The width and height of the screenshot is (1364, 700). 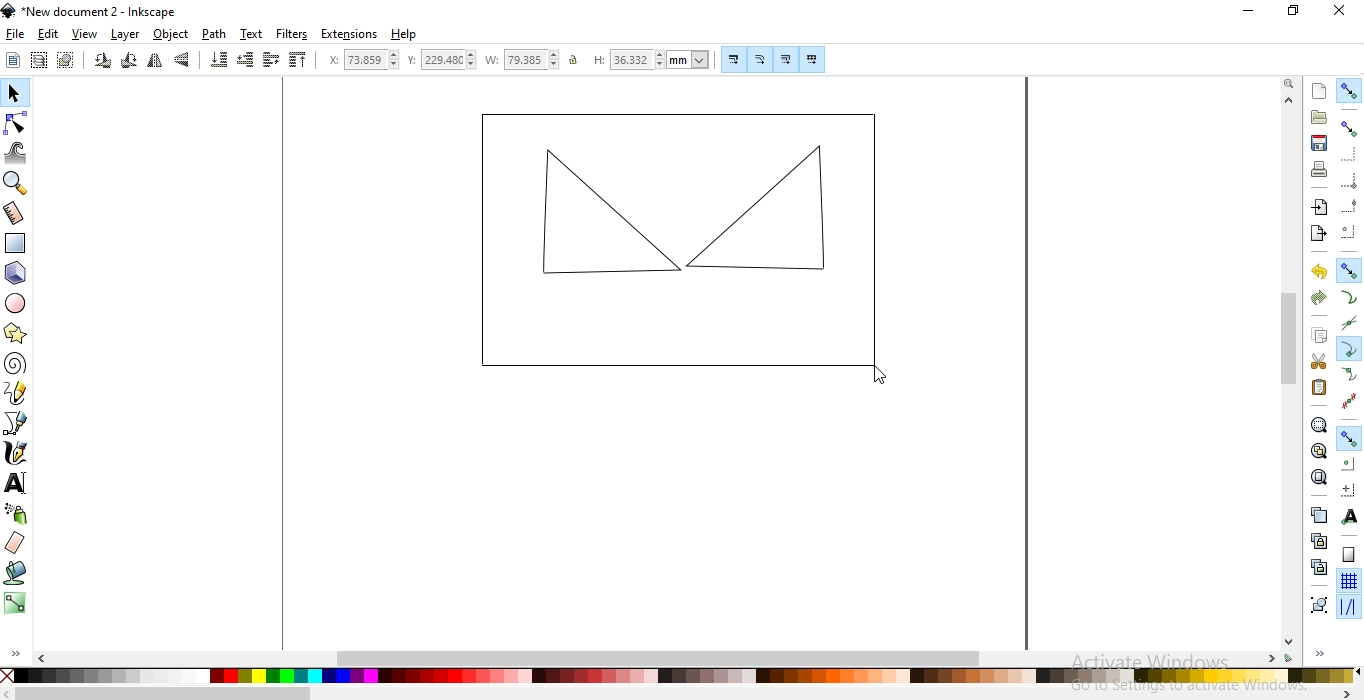 I want to click on objects, so click(x=173, y=34).